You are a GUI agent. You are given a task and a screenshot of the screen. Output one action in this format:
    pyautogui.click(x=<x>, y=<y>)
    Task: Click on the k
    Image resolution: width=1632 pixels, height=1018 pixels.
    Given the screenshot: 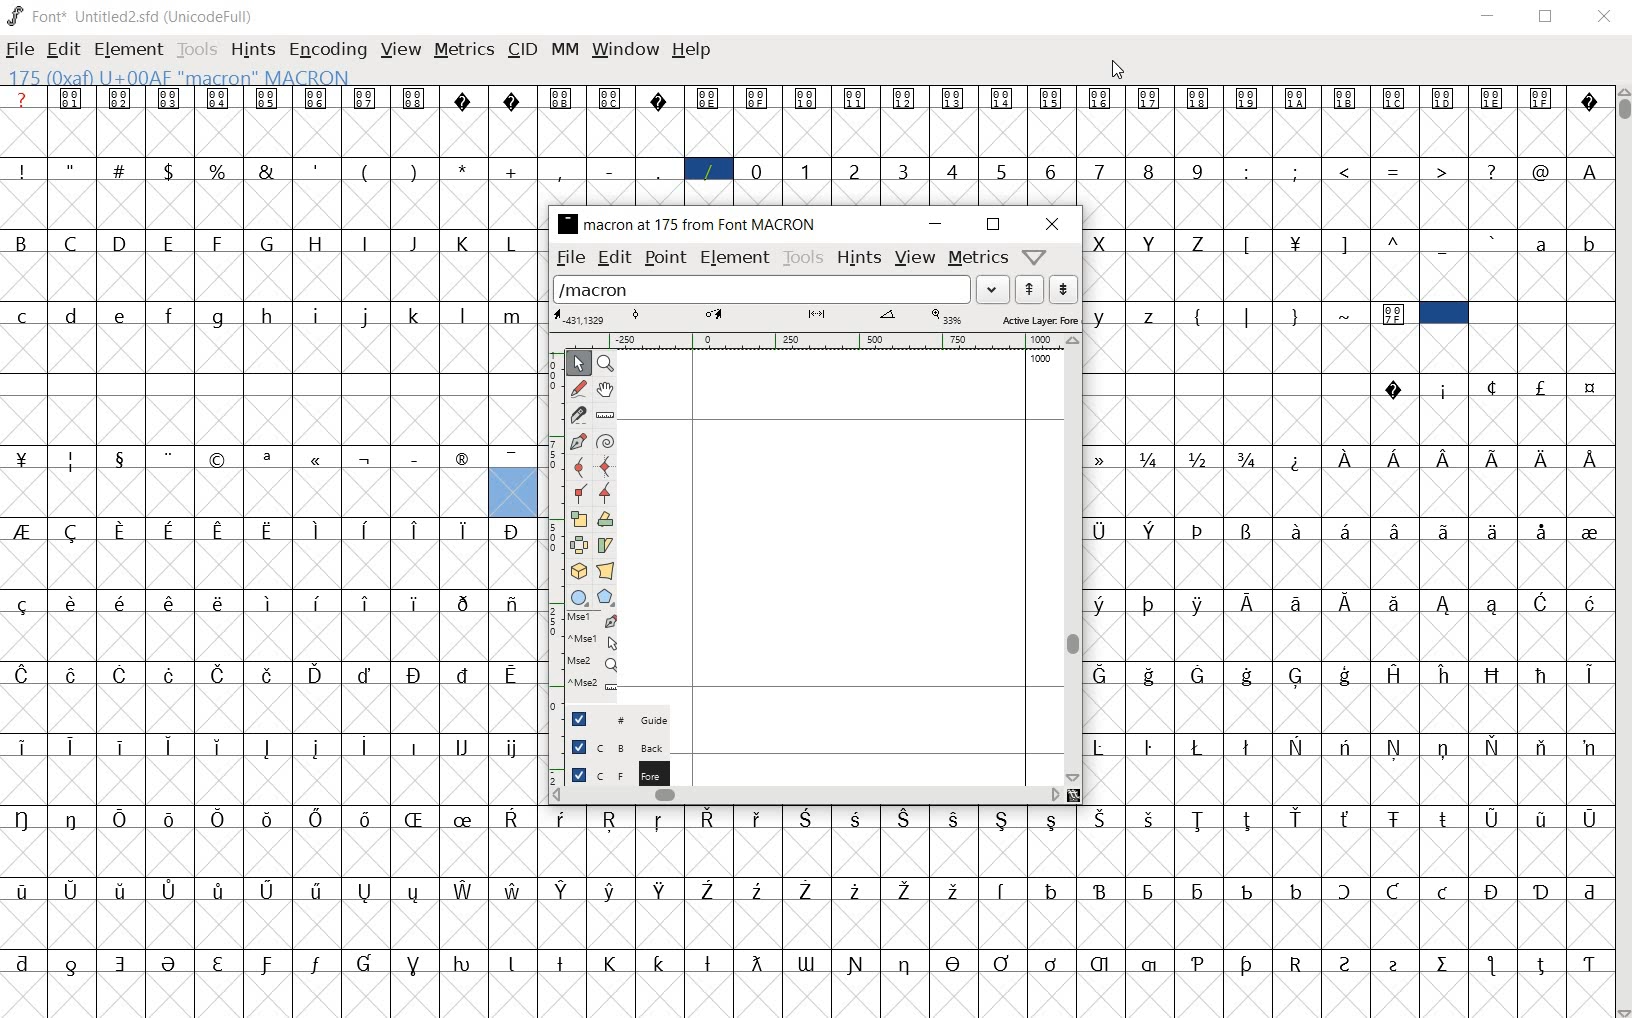 What is the action you would take?
    pyautogui.click(x=416, y=314)
    